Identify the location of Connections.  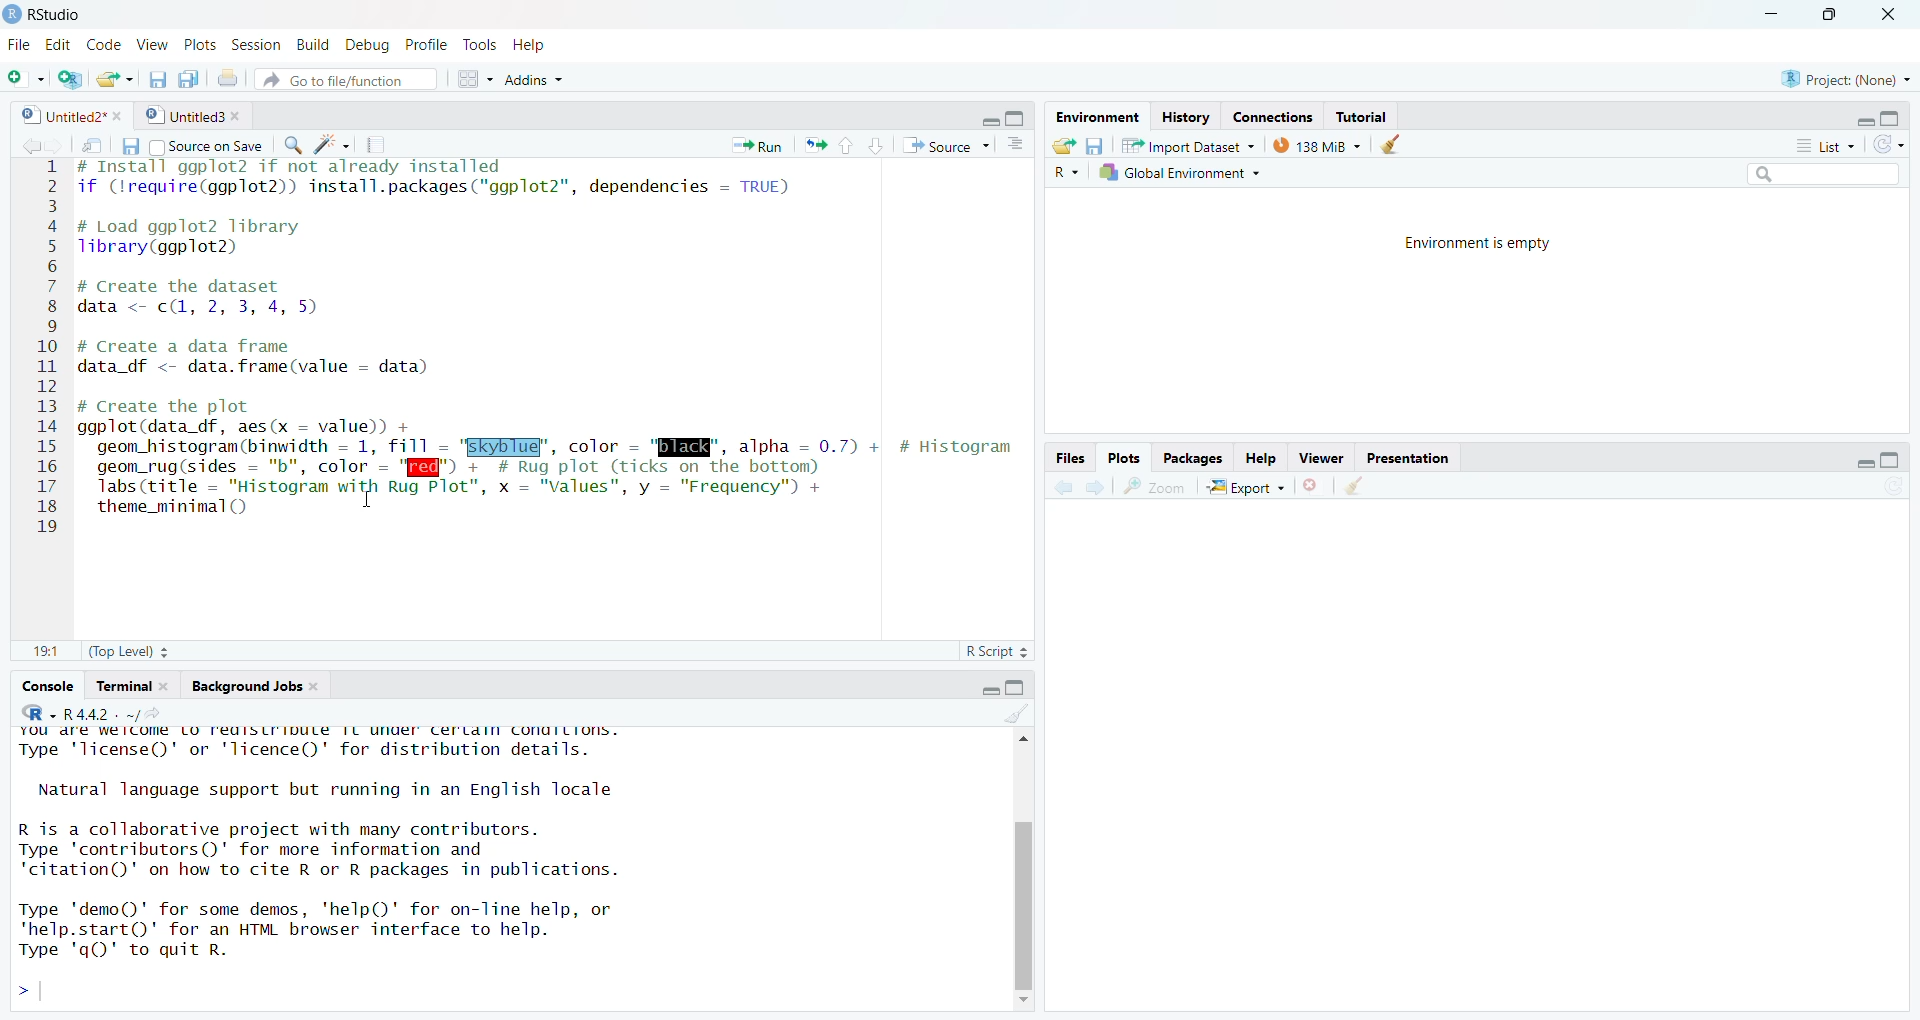
(1268, 117).